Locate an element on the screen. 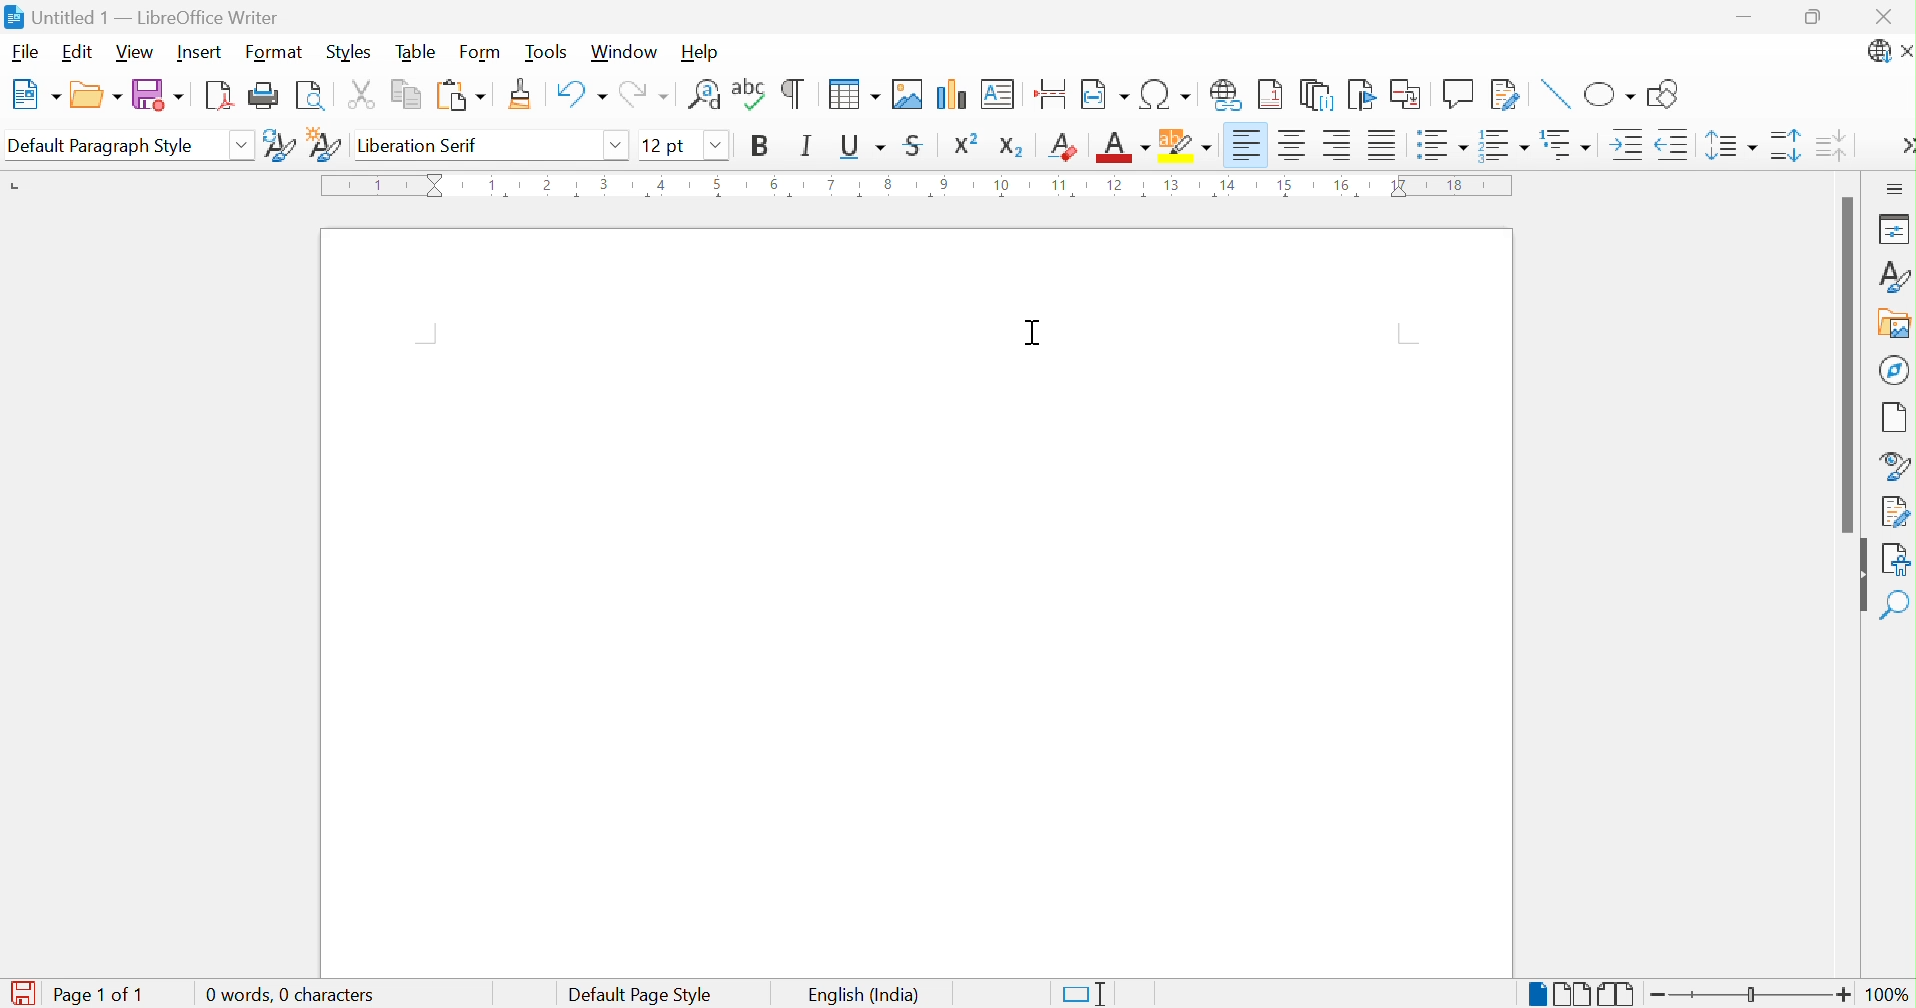  Navigator is located at coordinates (1897, 370).